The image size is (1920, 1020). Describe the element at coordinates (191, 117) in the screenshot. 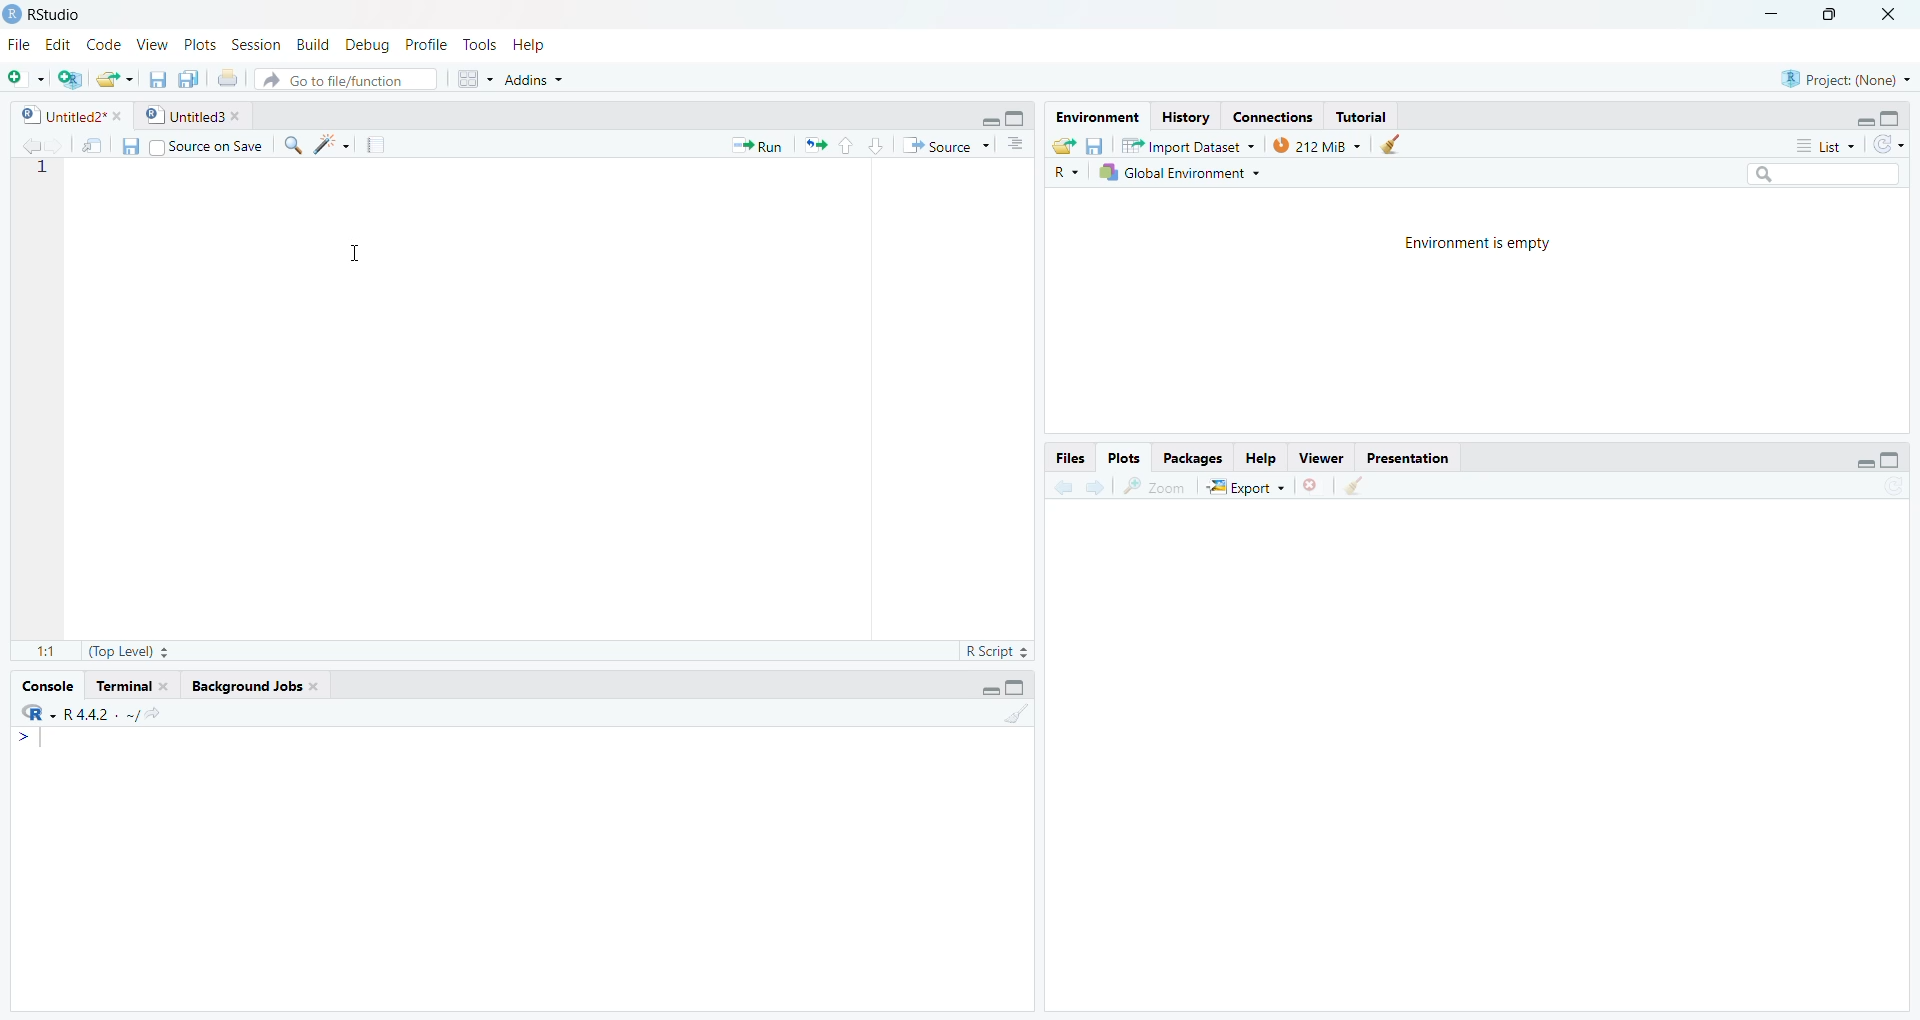

I see `untitled` at that location.